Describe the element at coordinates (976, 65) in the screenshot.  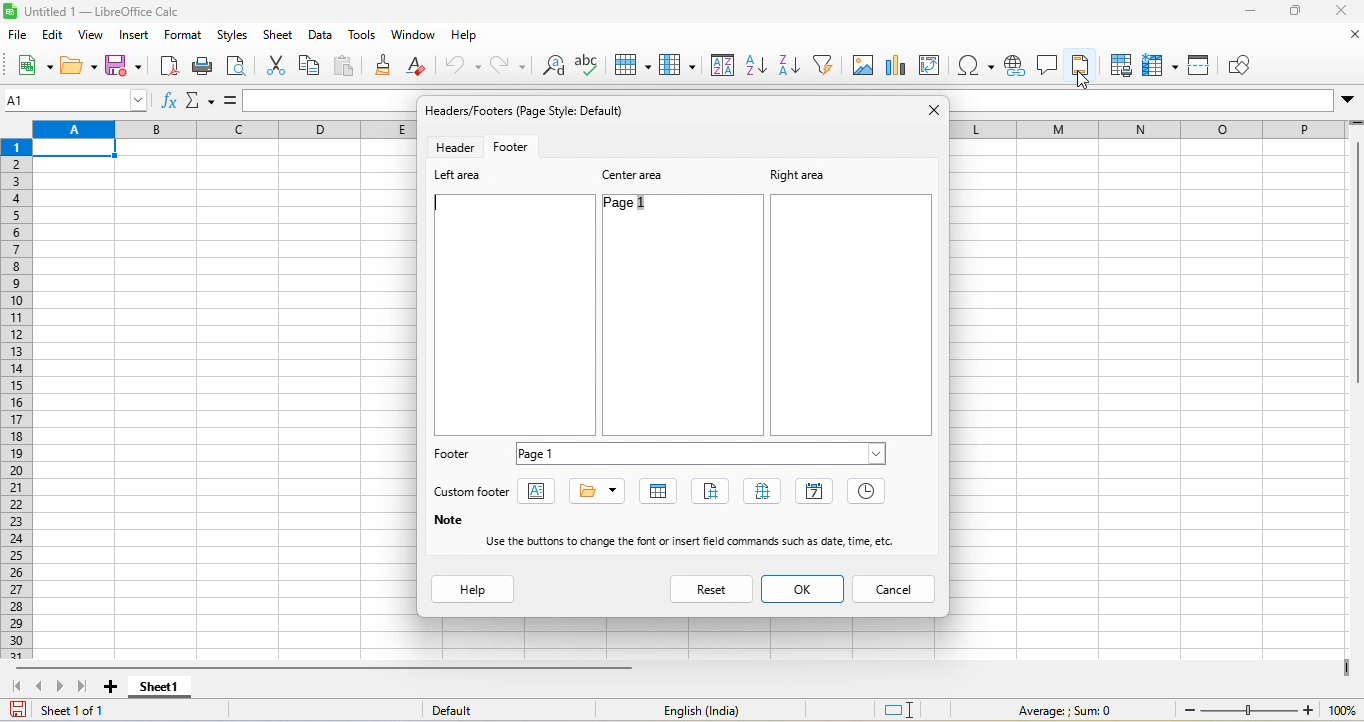
I see `special character` at that location.